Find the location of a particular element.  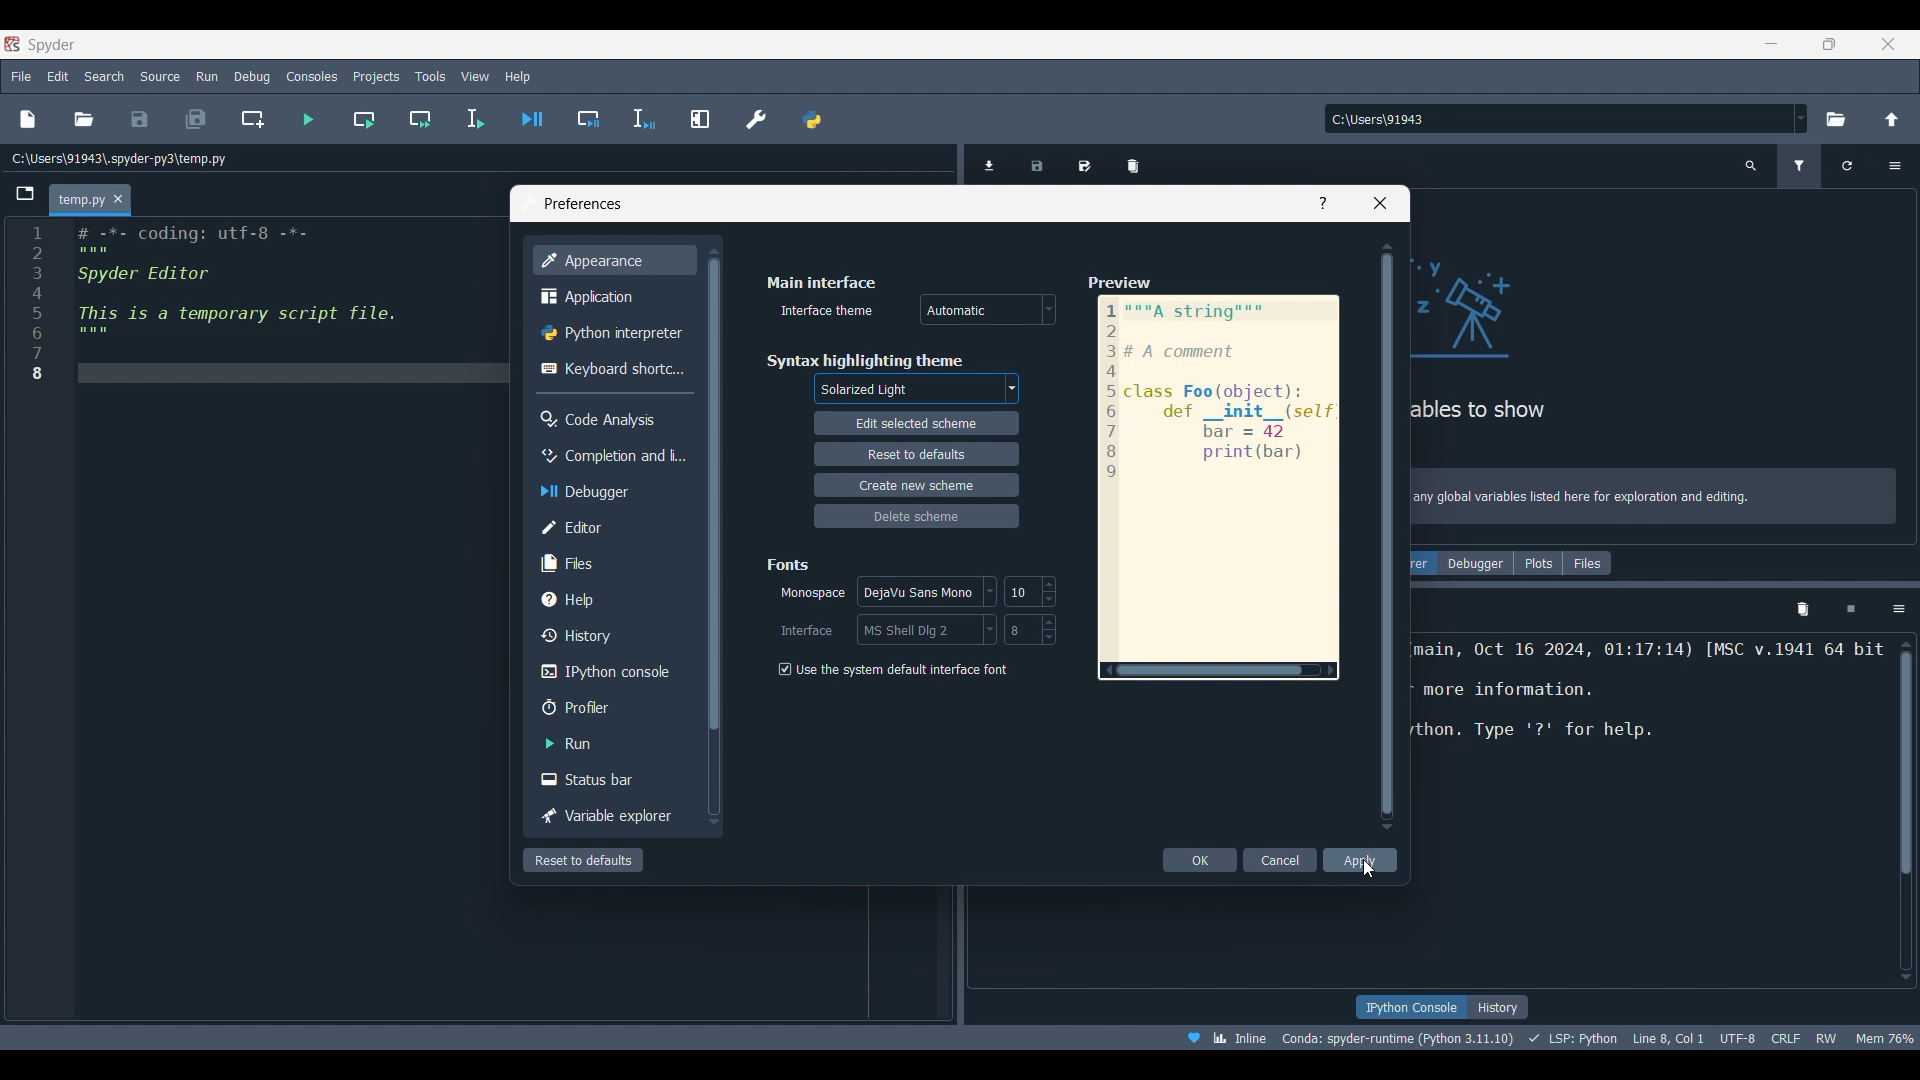

Reset to defaults is located at coordinates (583, 860).